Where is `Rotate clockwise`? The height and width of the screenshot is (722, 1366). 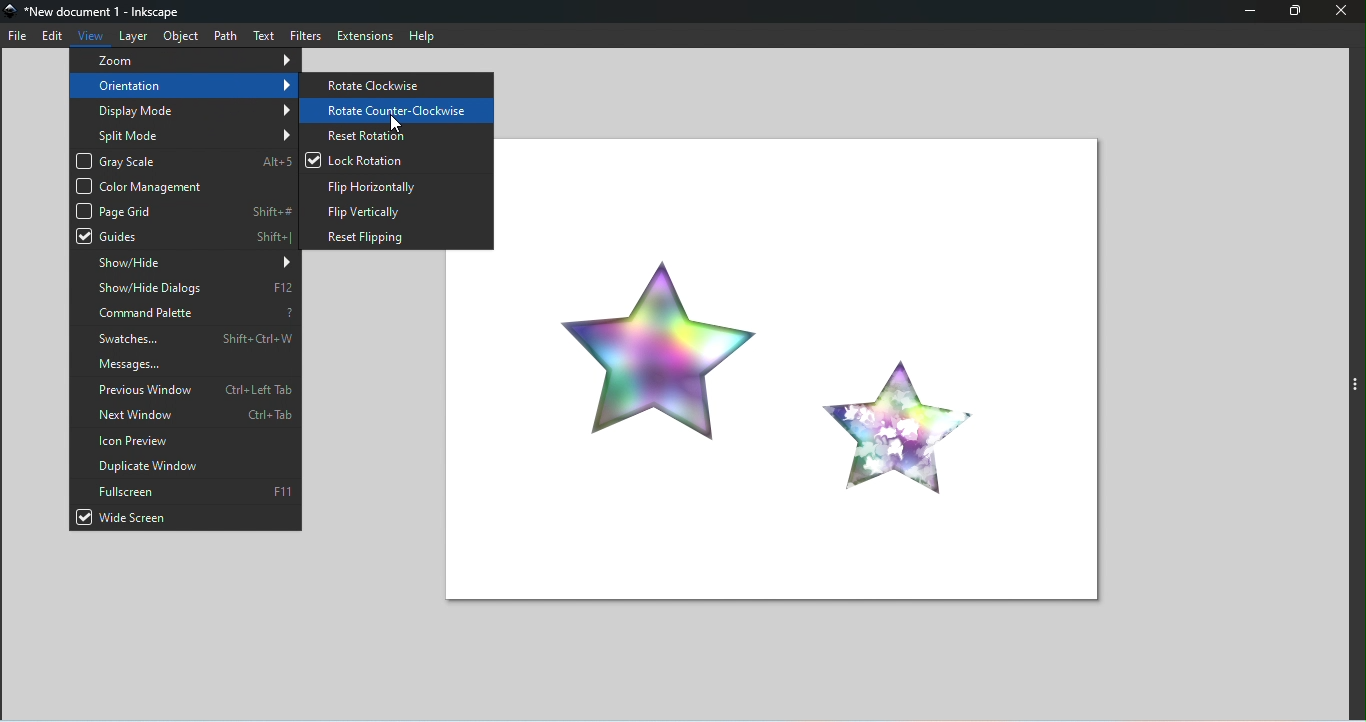 Rotate clockwise is located at coordinates (394, 85).